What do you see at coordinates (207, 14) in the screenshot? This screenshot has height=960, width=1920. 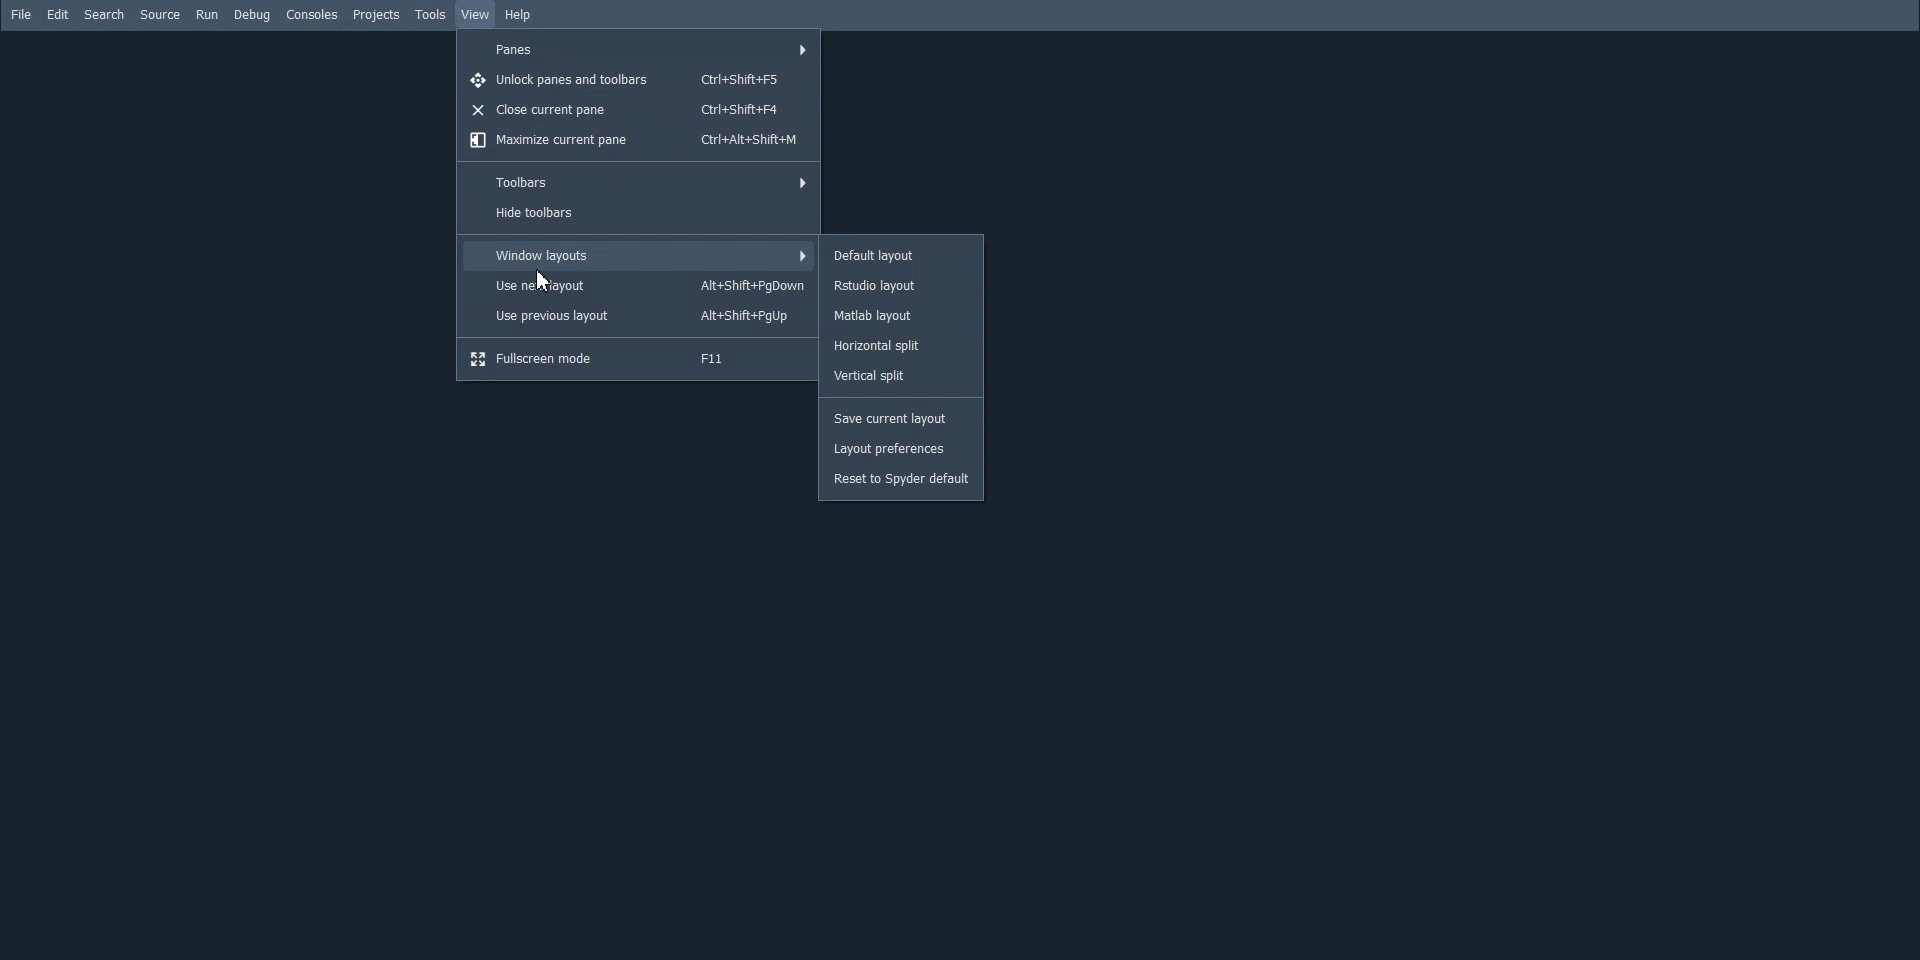 I see `Run` at bounding box center [207, 14].